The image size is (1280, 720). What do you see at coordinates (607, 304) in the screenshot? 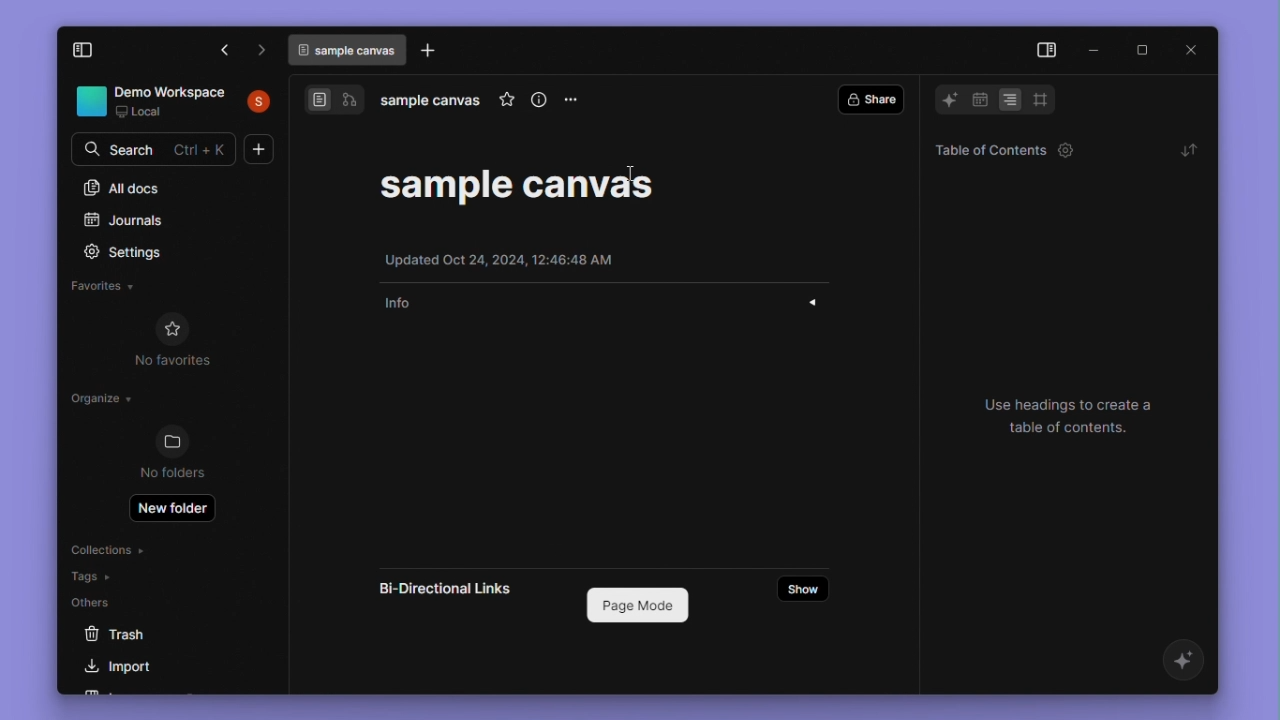
I see `Info` at bounding box center [607, 304].